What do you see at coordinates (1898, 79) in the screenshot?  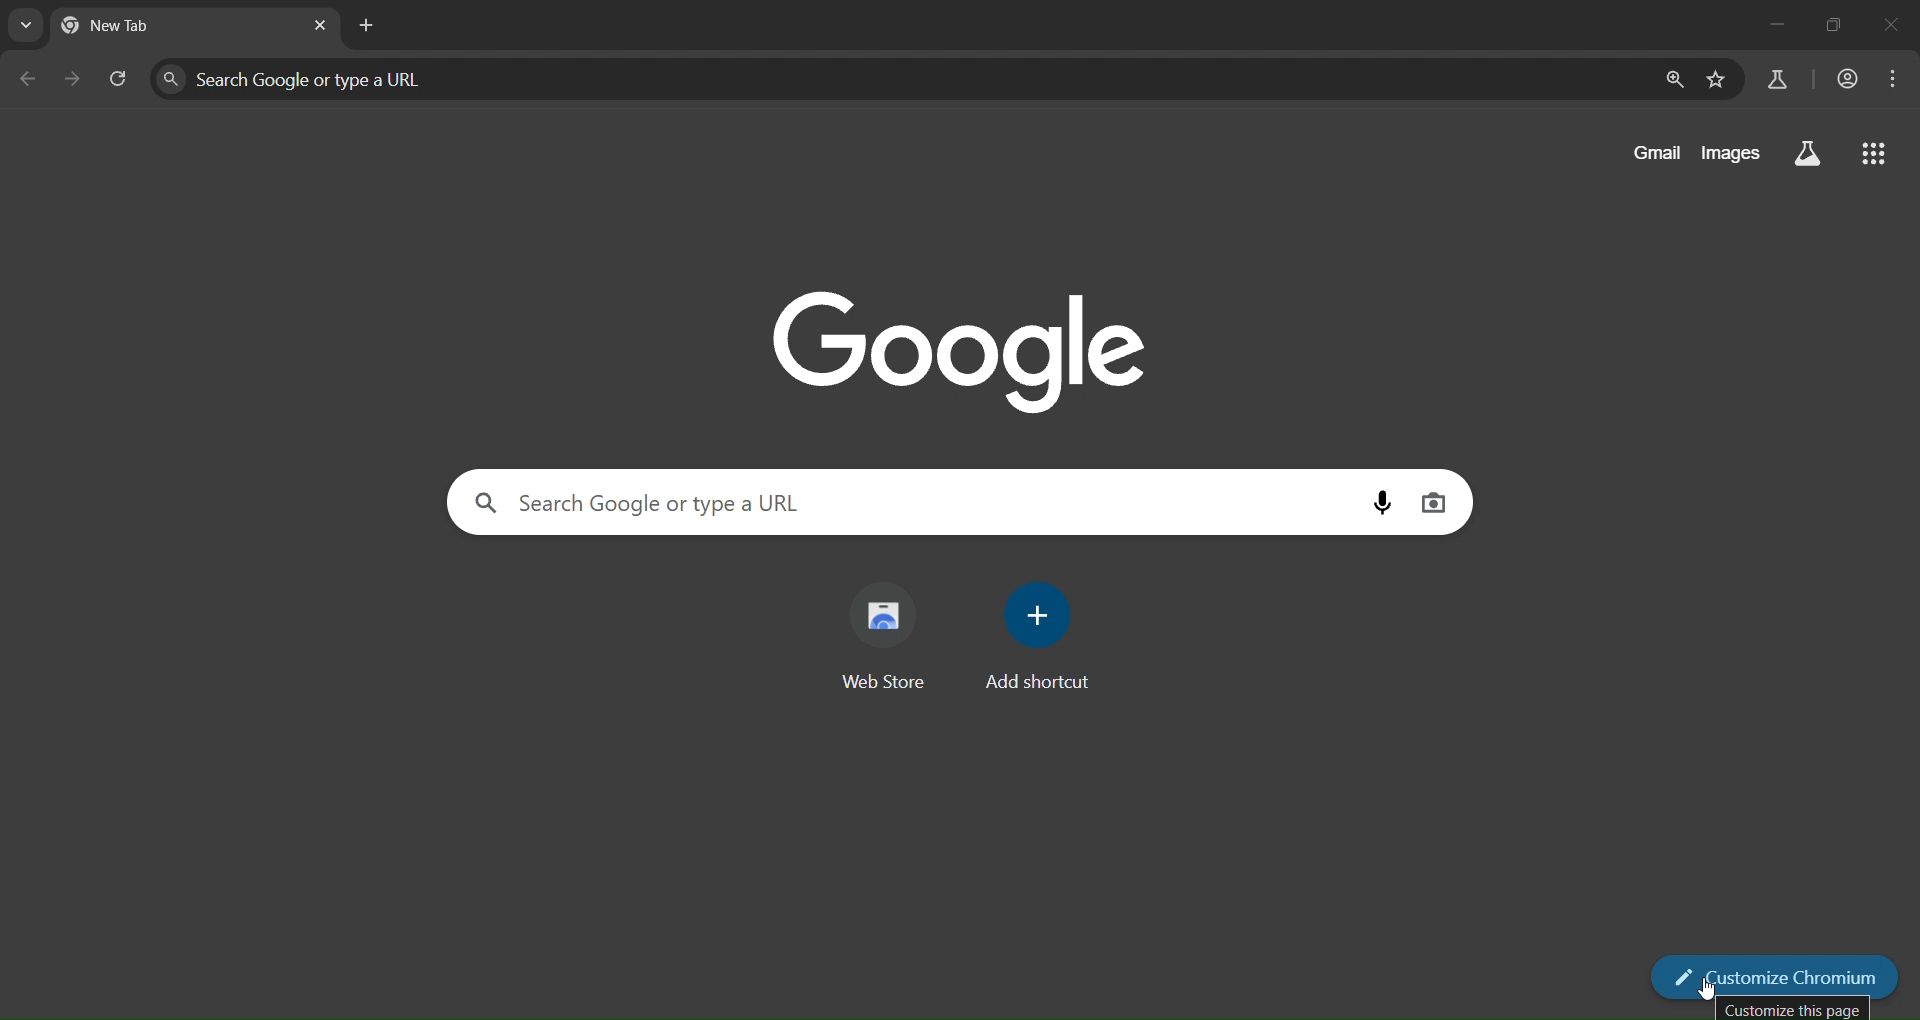 I see `menu` at bounding box center [1898, 79].